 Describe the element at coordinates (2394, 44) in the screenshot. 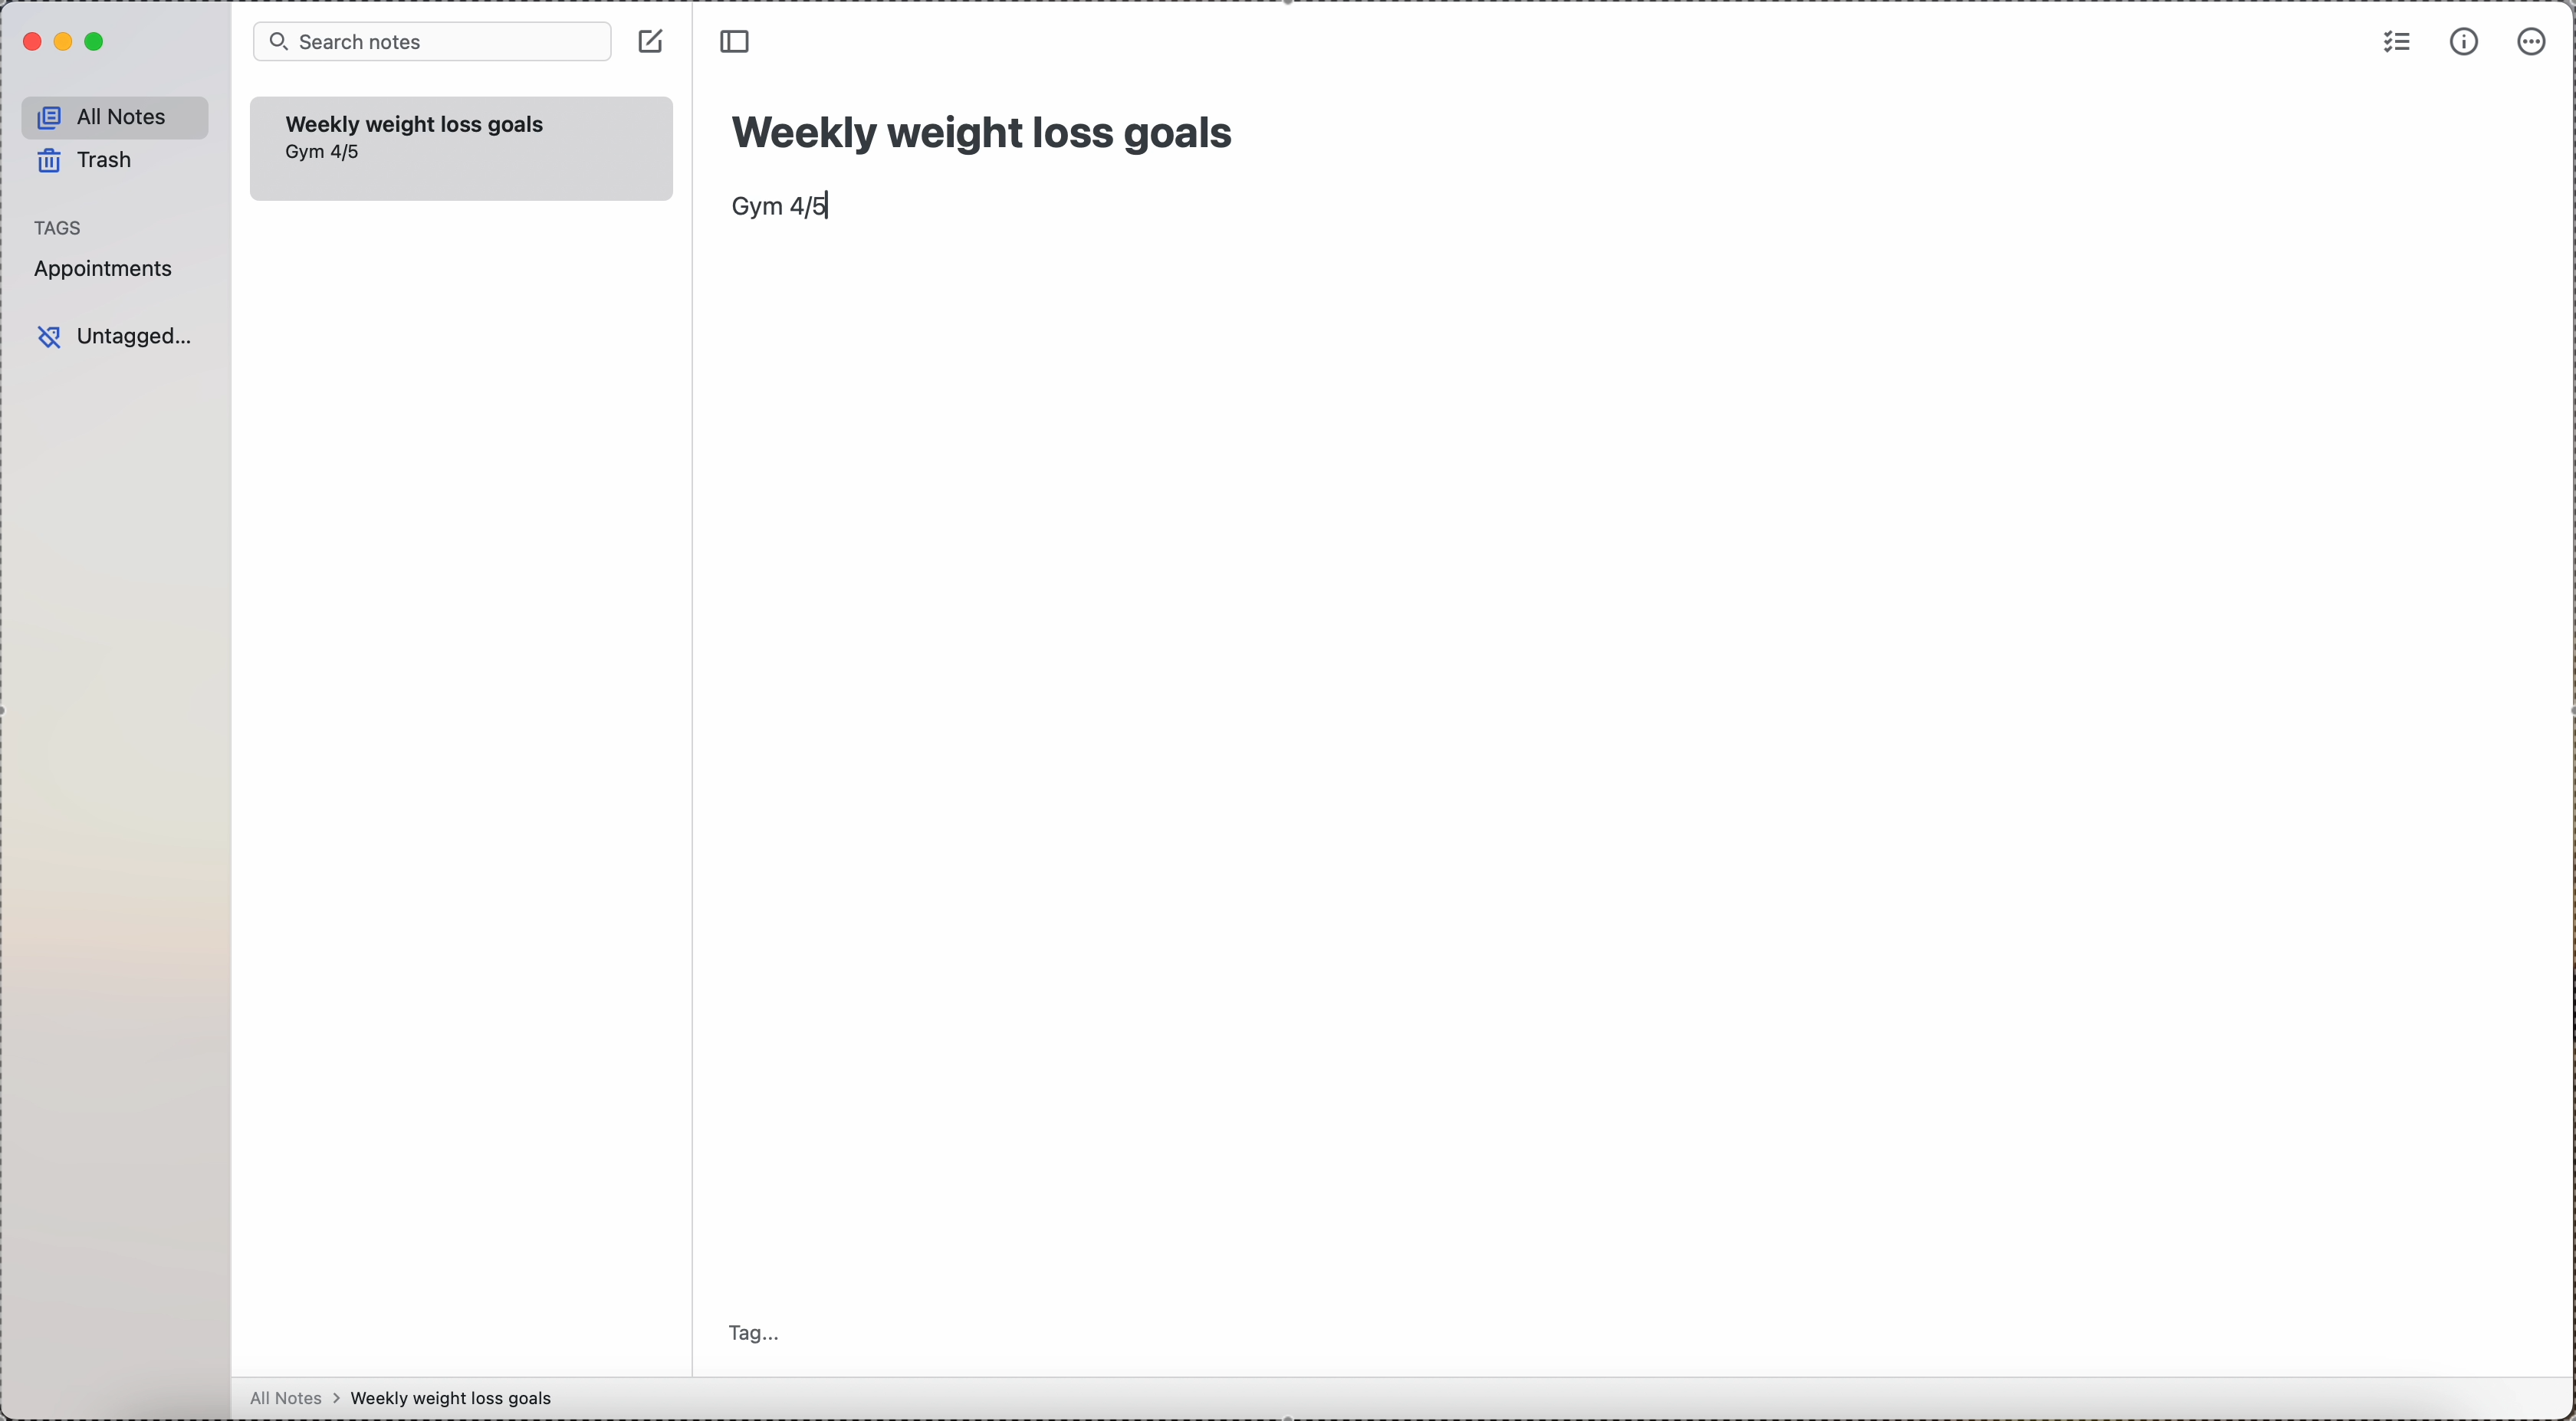

I see `check list` at that location.